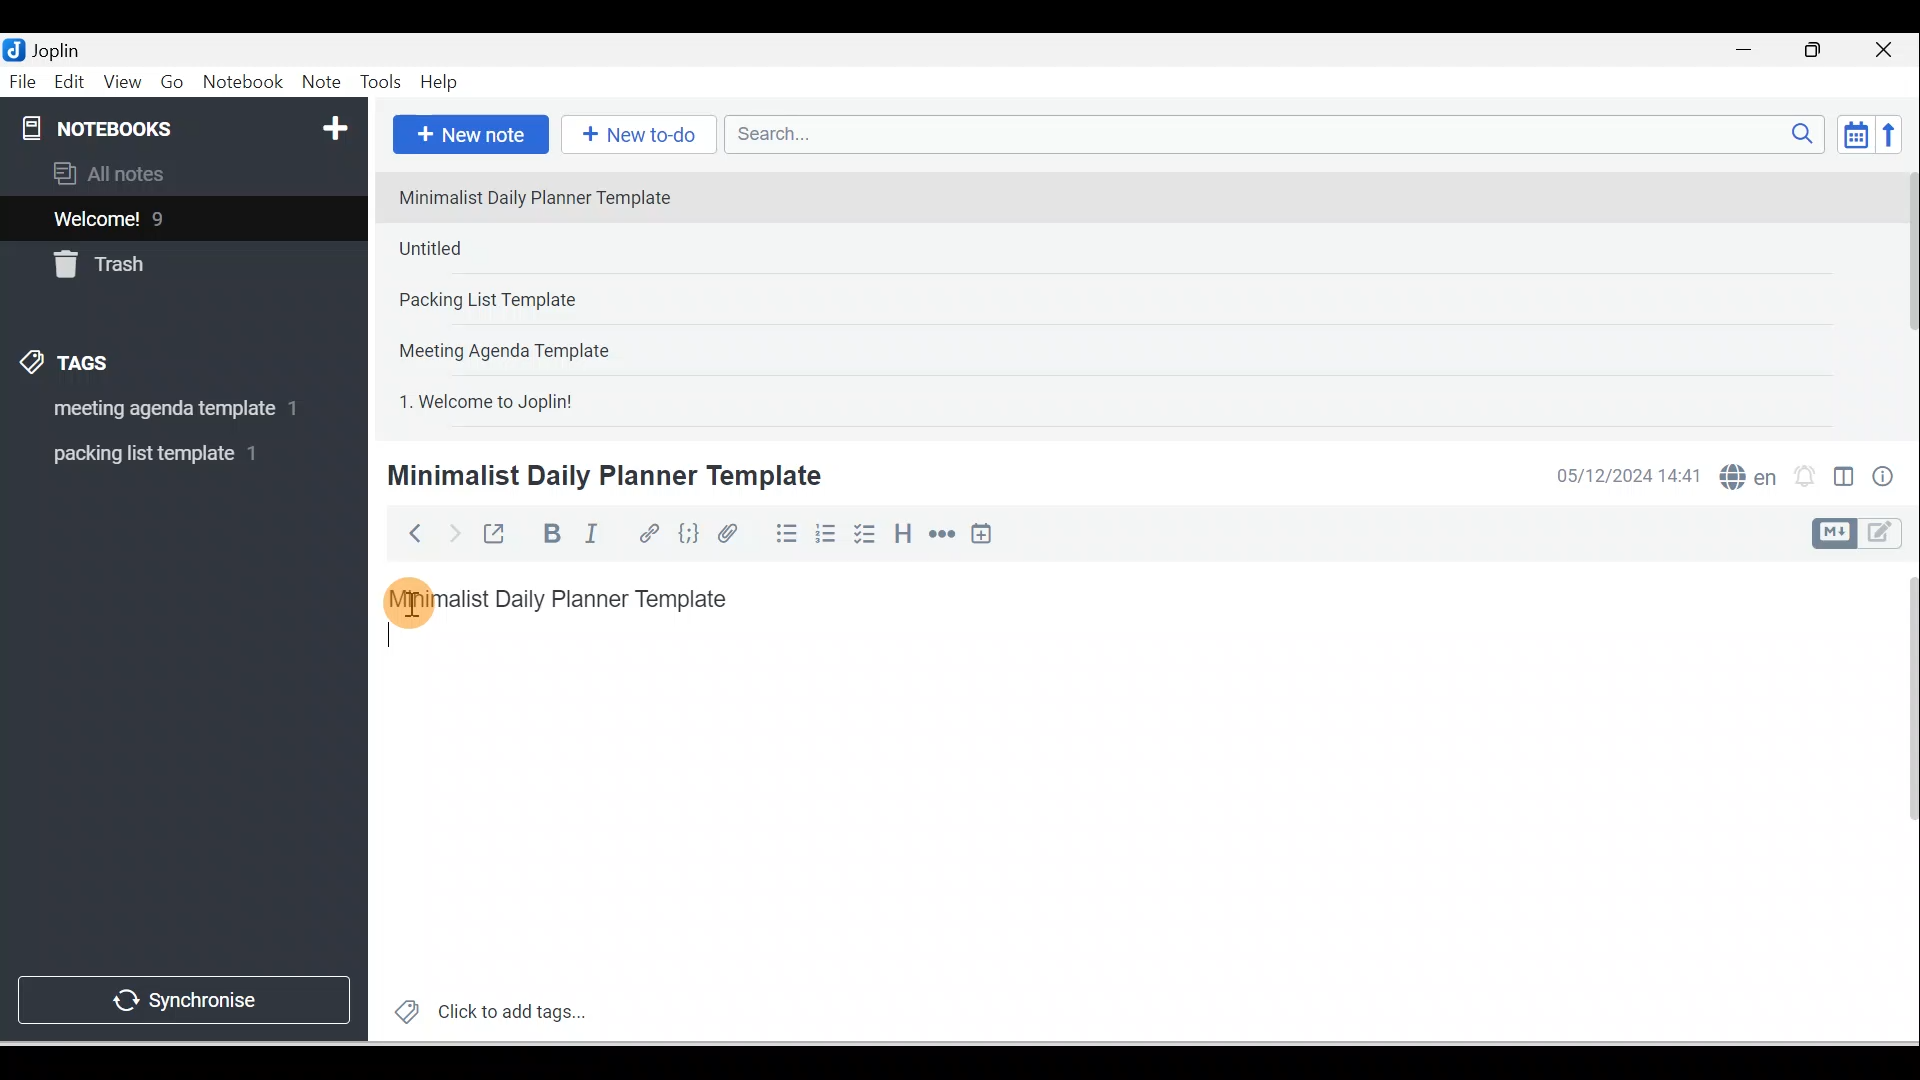  Describe the element at coordinates (1750, 52) in the screenshot. I see `Minimise` at that location.